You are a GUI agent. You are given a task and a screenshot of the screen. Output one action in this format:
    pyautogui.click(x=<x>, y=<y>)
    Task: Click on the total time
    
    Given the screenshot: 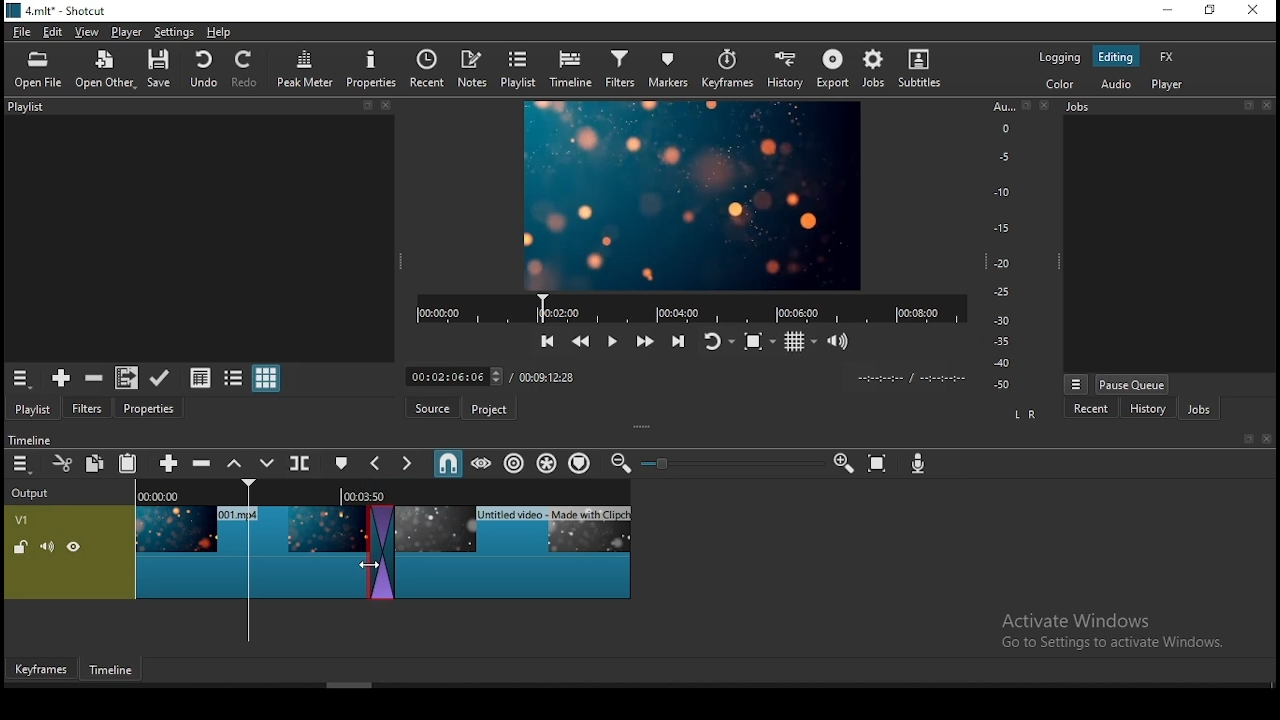 What is the action you would take?
    pyautogui.click(x=549, y=378)
    